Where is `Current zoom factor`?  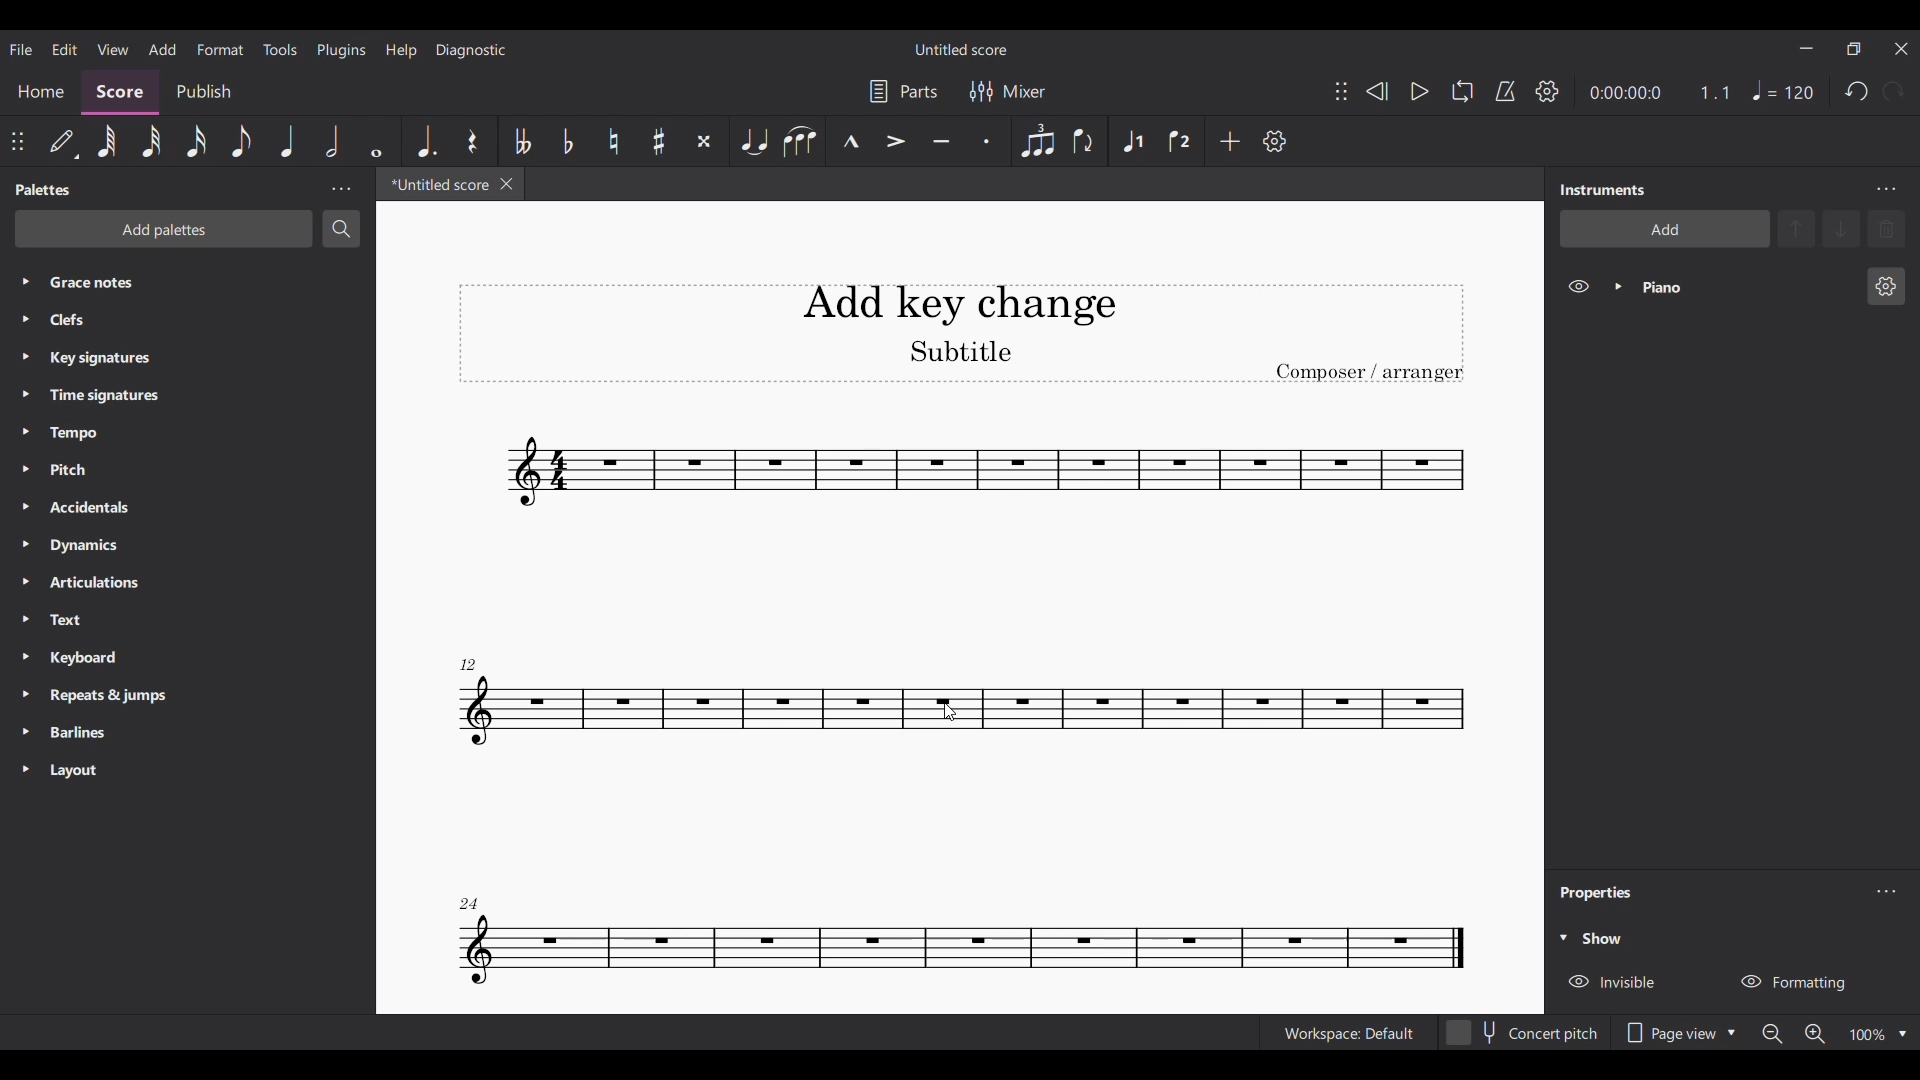
Current zoom factor is located at coordinates (1867, 1035).